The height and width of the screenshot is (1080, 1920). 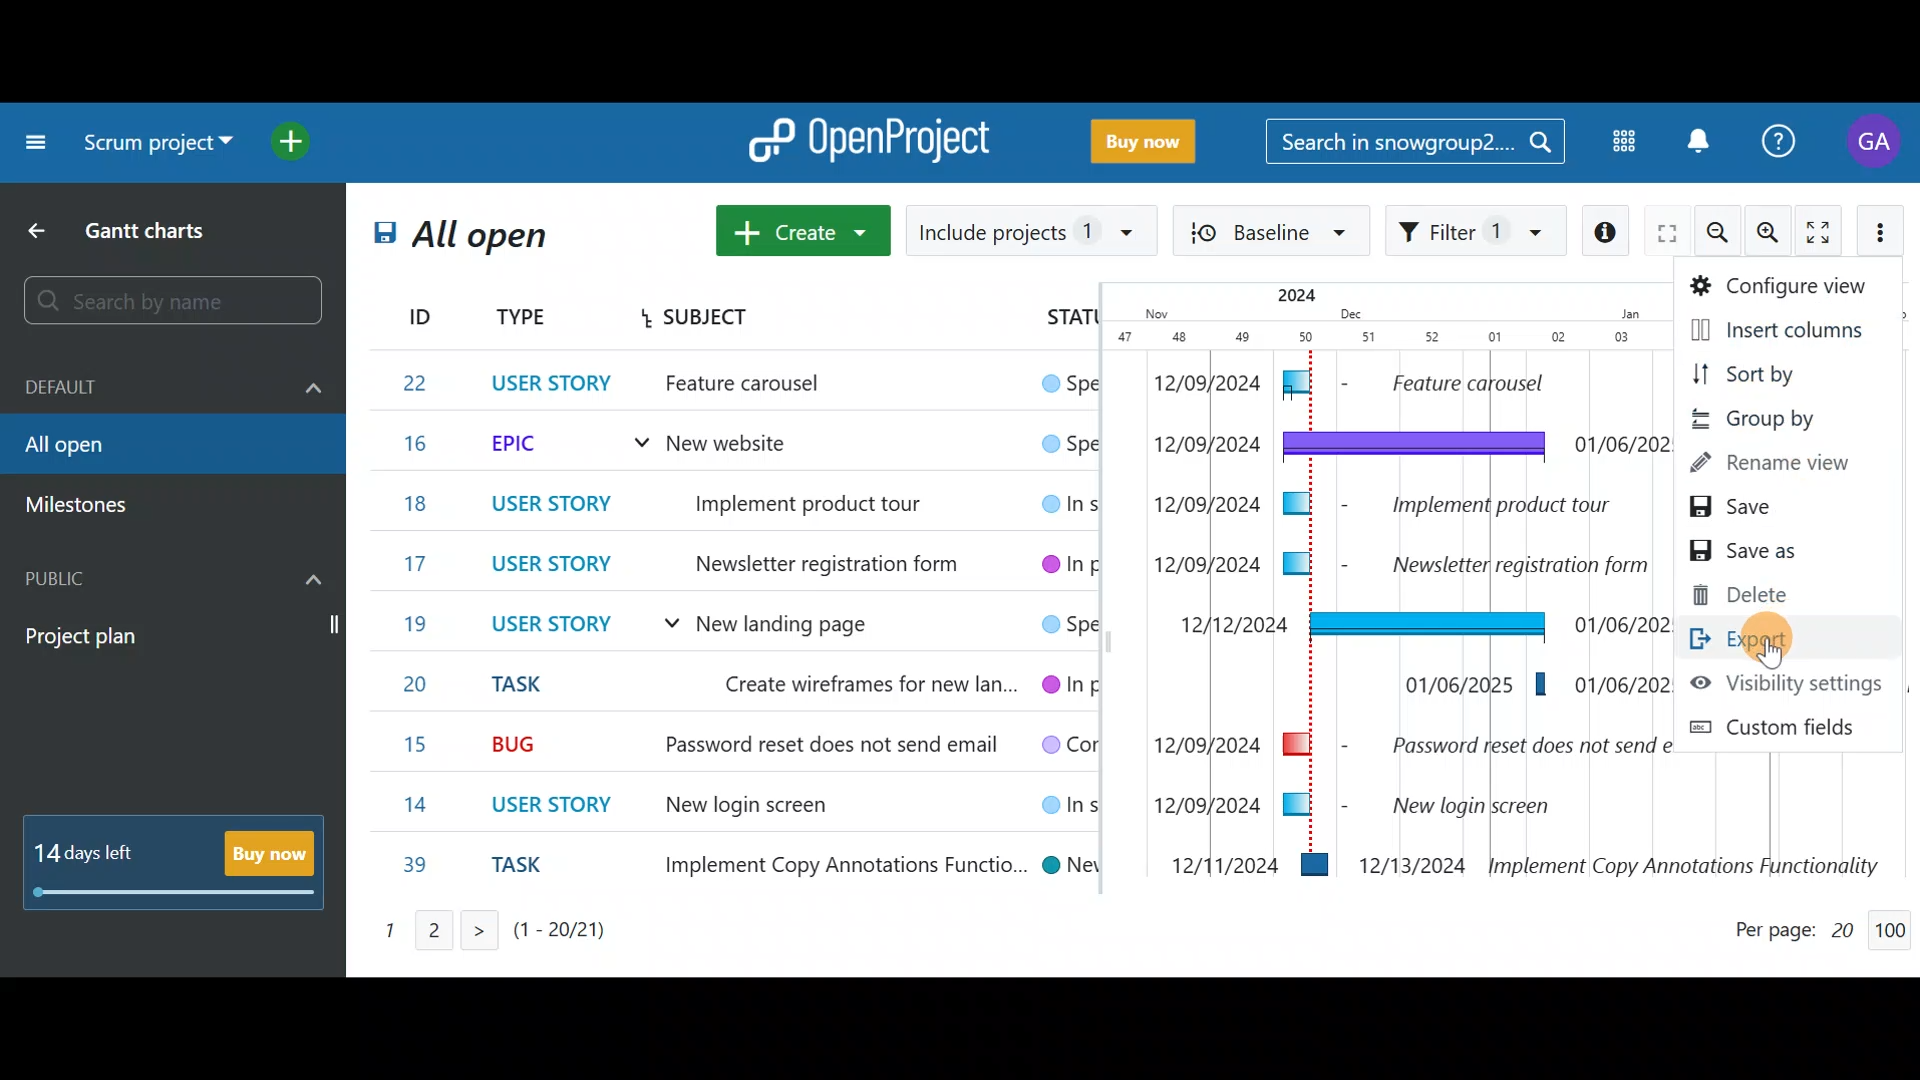 I want to click on 1 [2|>] (11-2021), so click(x=484, y=930).